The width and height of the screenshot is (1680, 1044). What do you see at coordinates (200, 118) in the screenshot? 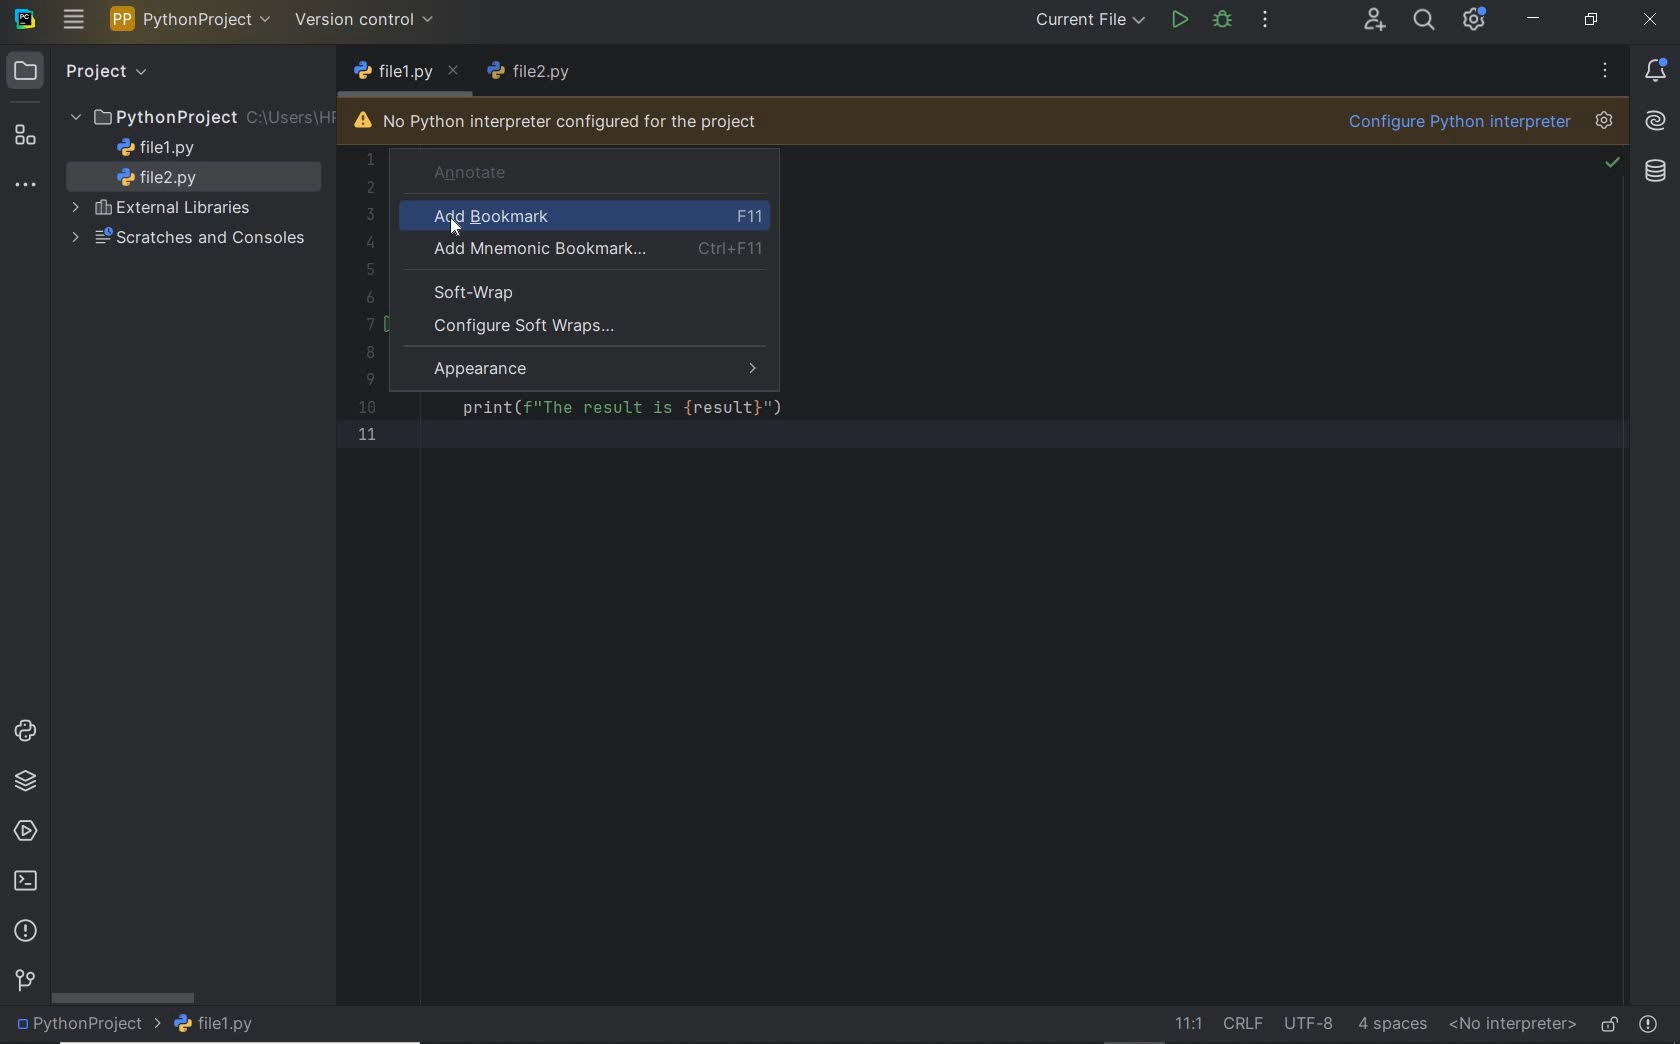
I see `project folder` at bounding box center [200, 118].